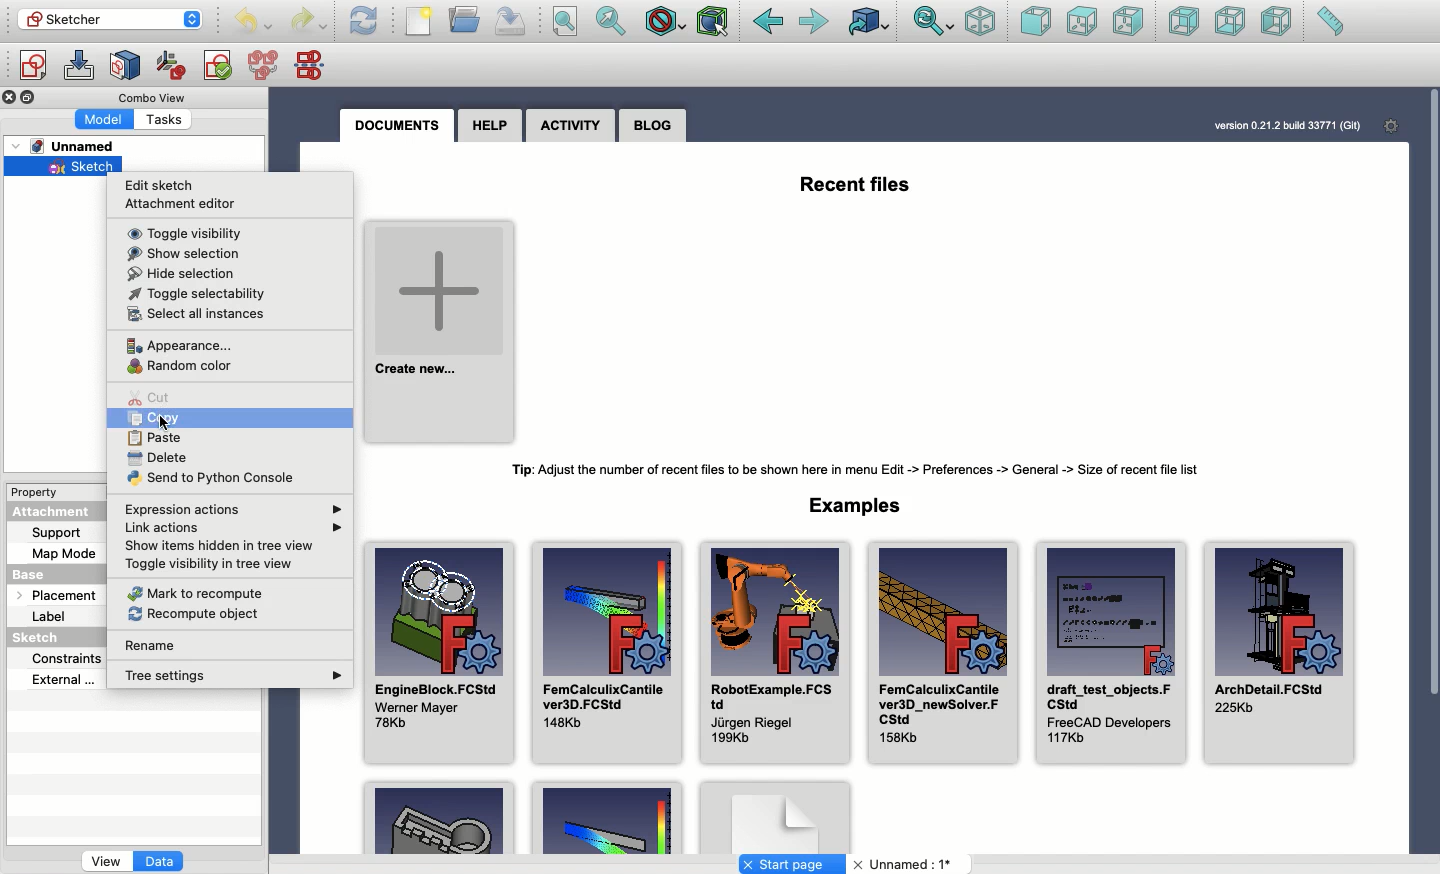 The height and width of the screenshot is (874, 1440). I want to click on External, so click(61, 682).